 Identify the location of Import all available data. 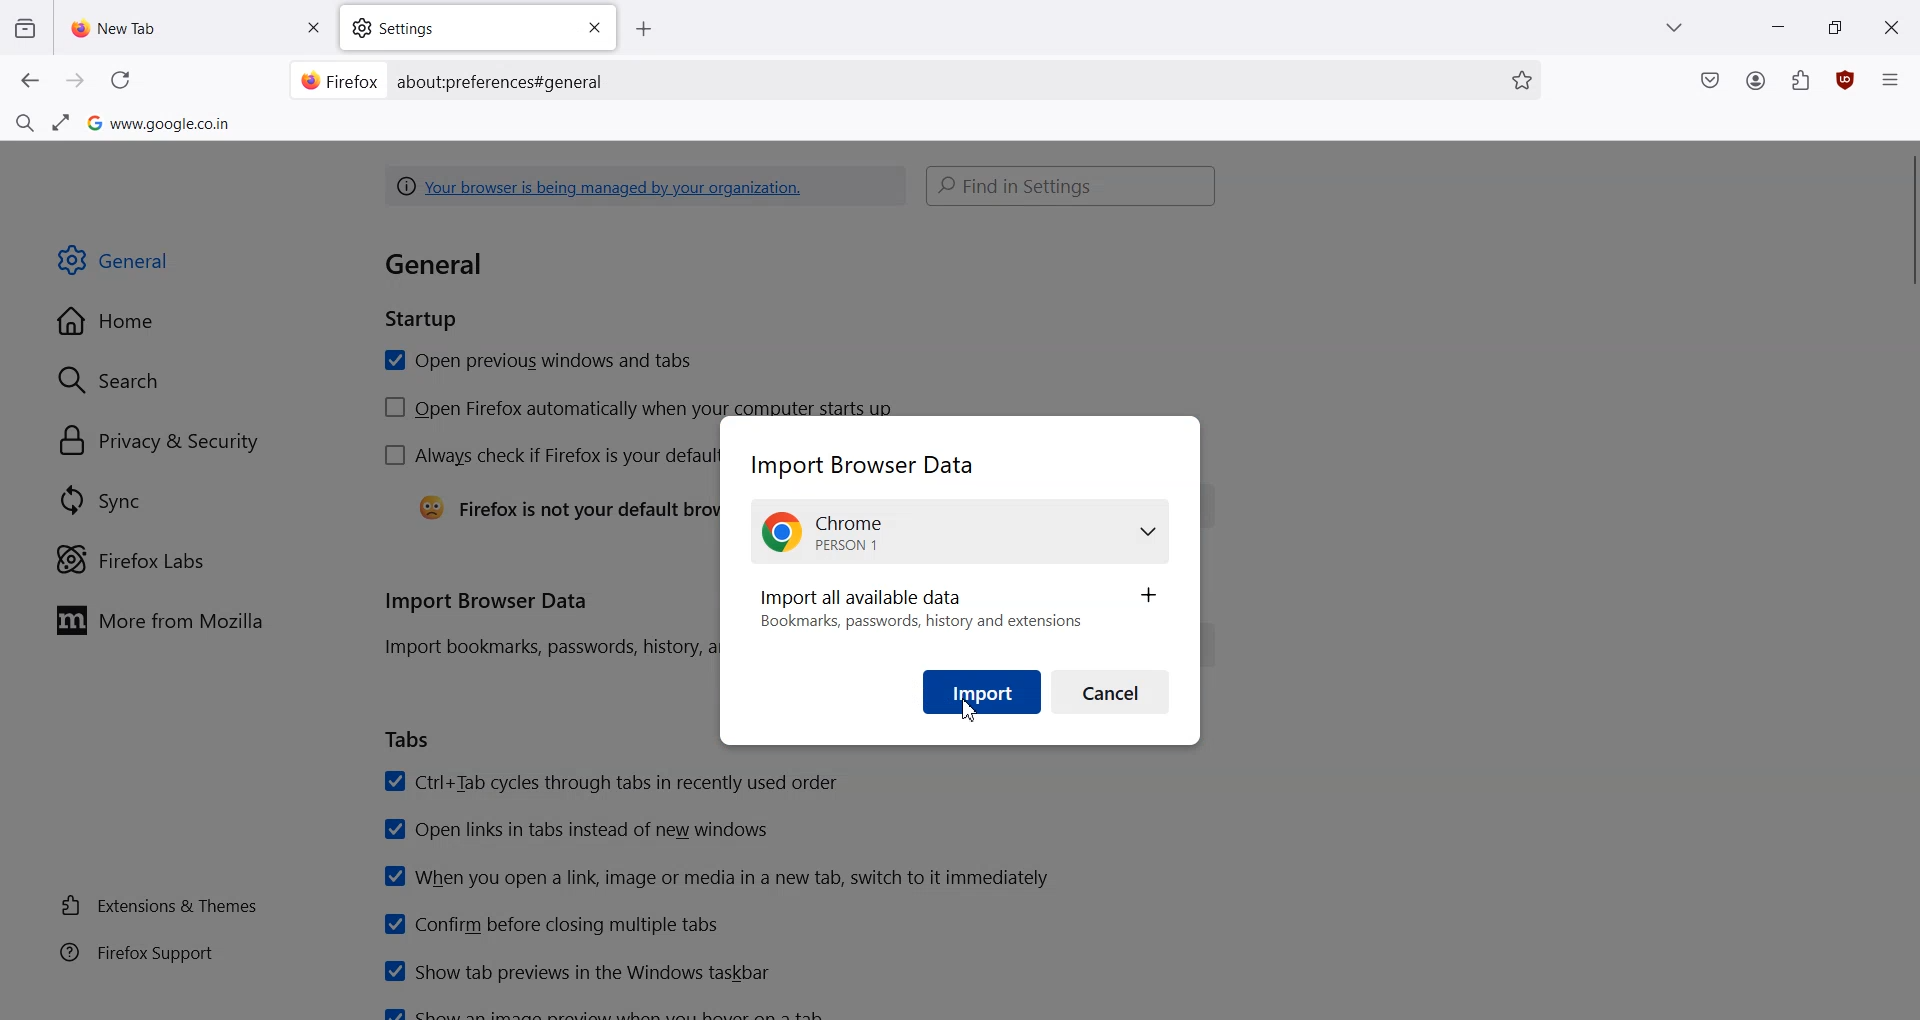
(959, 608).